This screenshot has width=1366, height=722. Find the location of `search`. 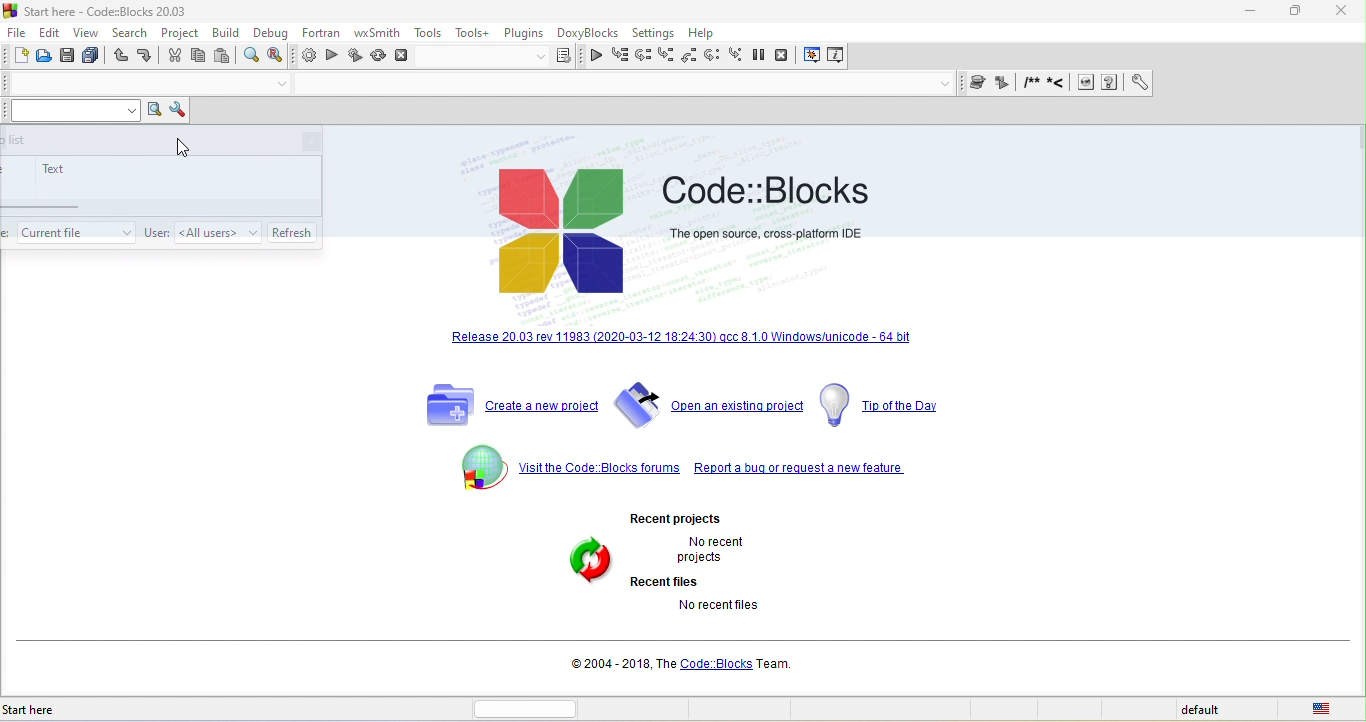

search is located at coordinates (130, 35).